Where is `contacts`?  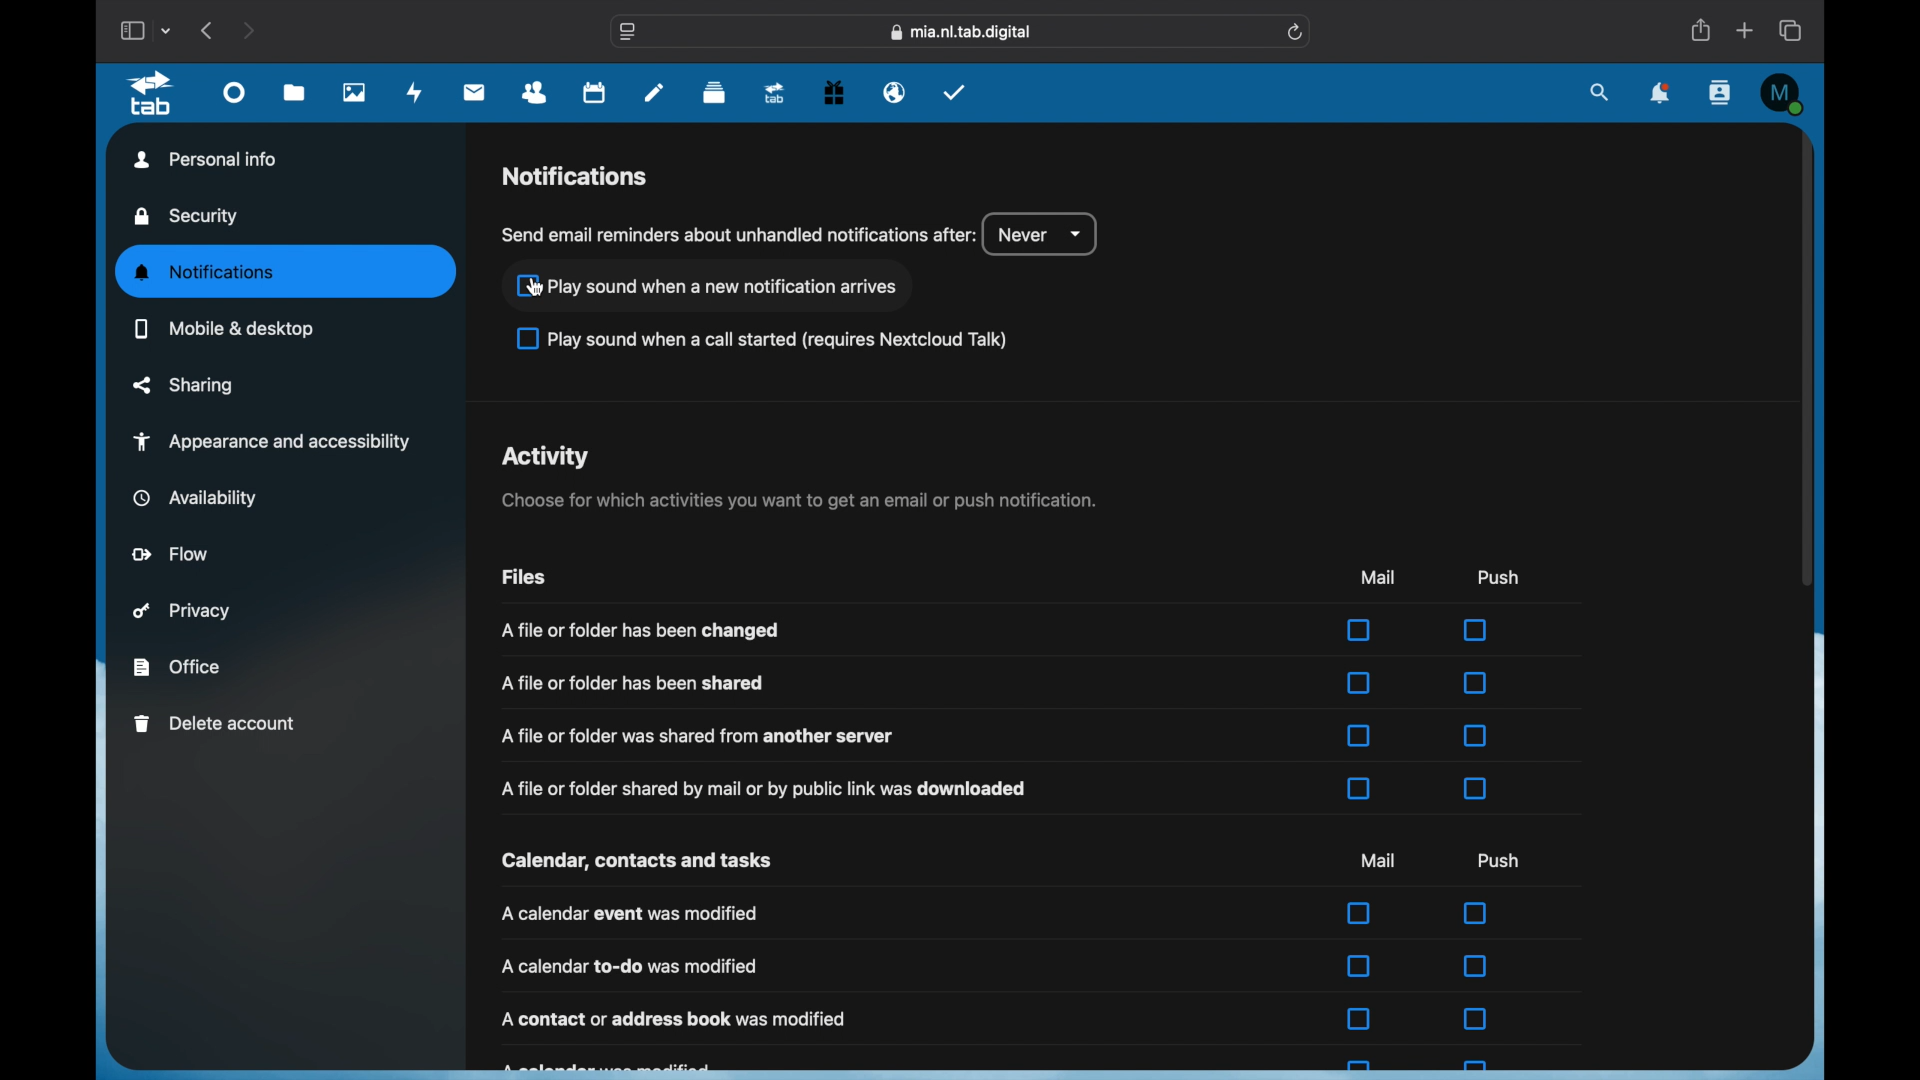 contacts is located at coordinates (535, 92).